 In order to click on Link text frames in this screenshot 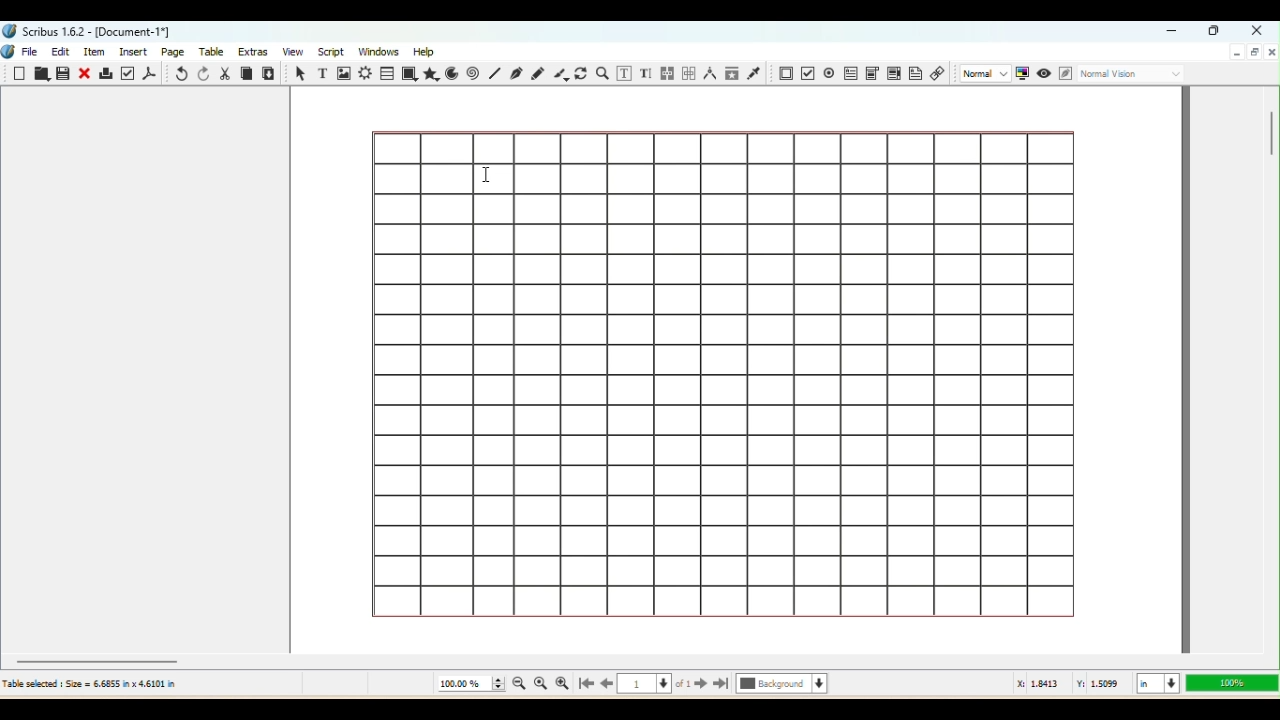, I will do `click(666, 72)`.